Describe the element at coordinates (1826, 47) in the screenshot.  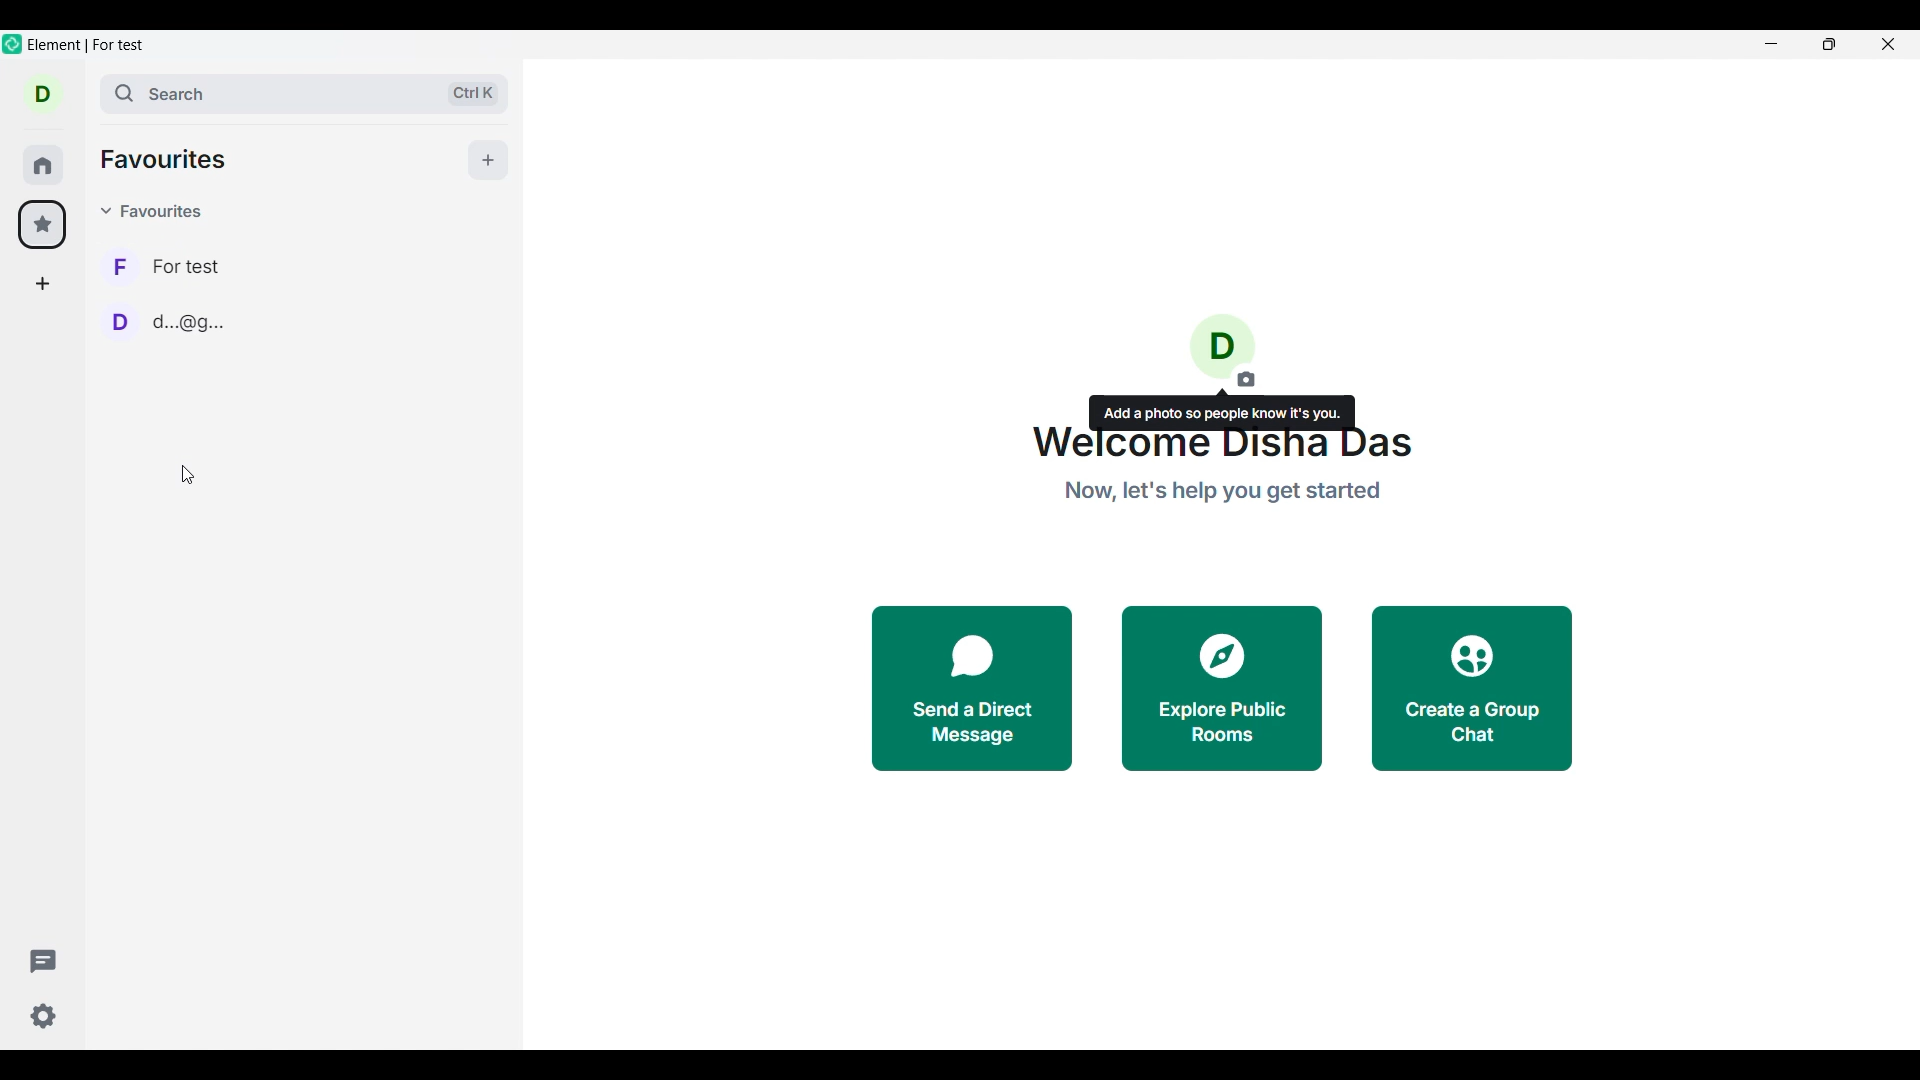
I see `maximize` at that location.